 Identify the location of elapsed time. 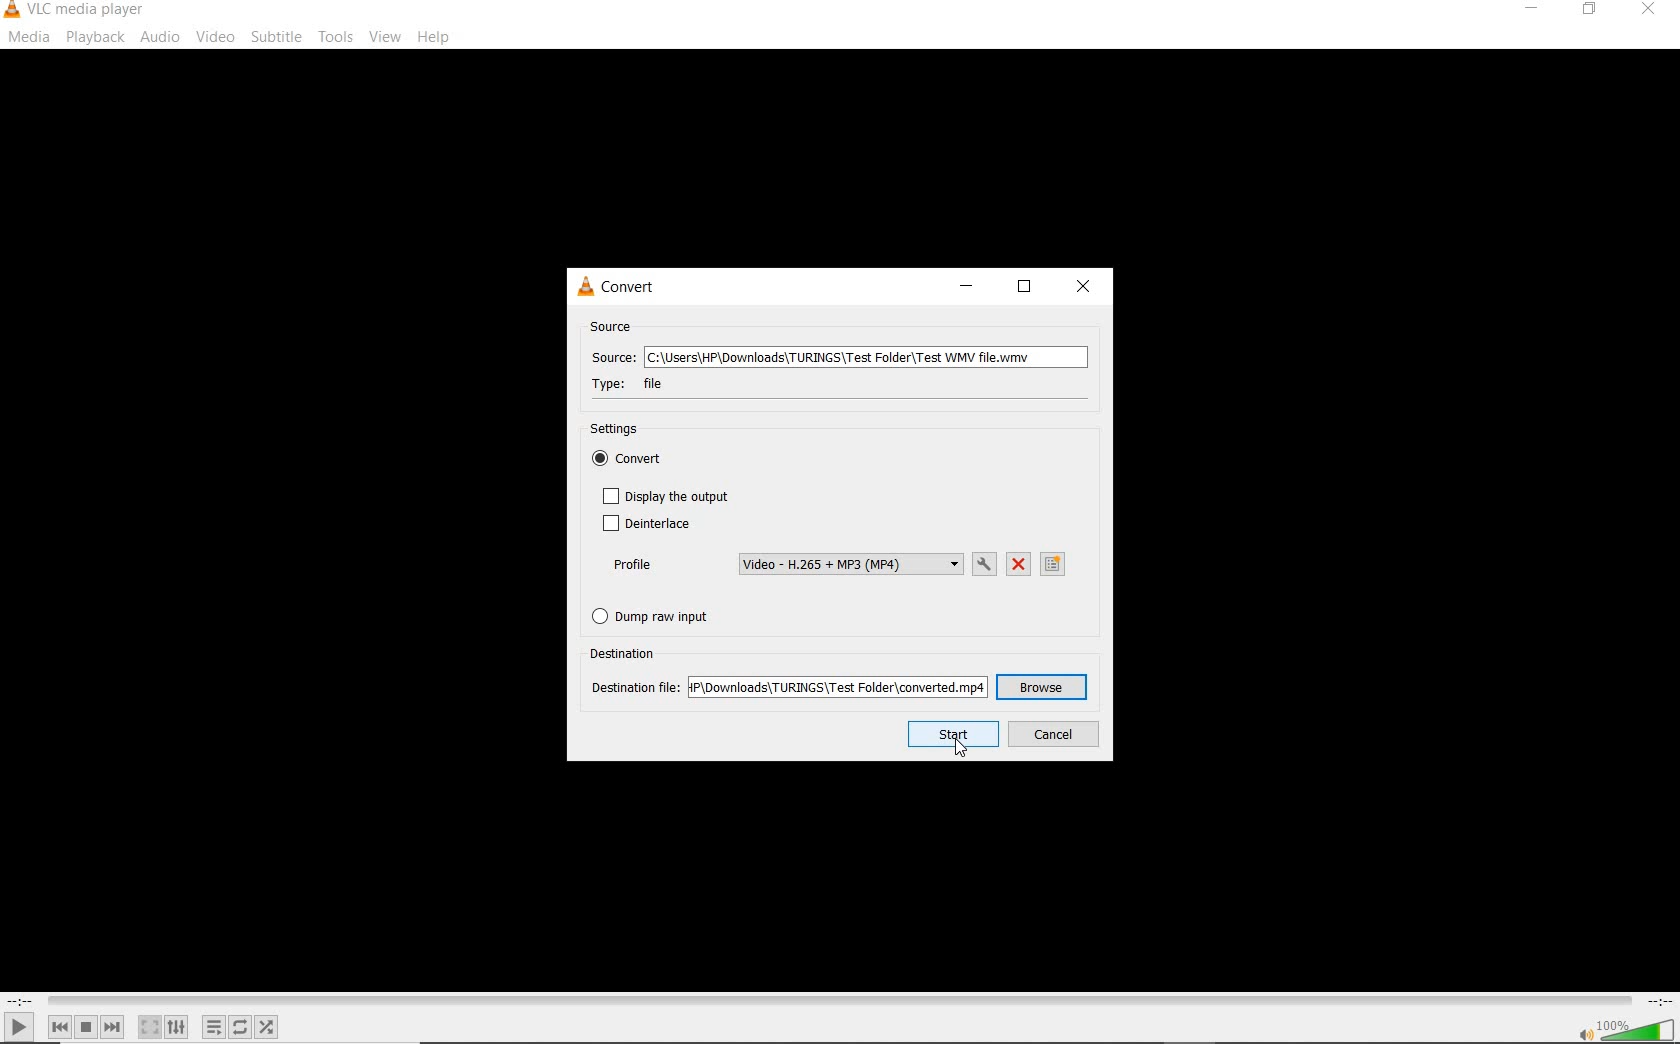
(20, 1001).